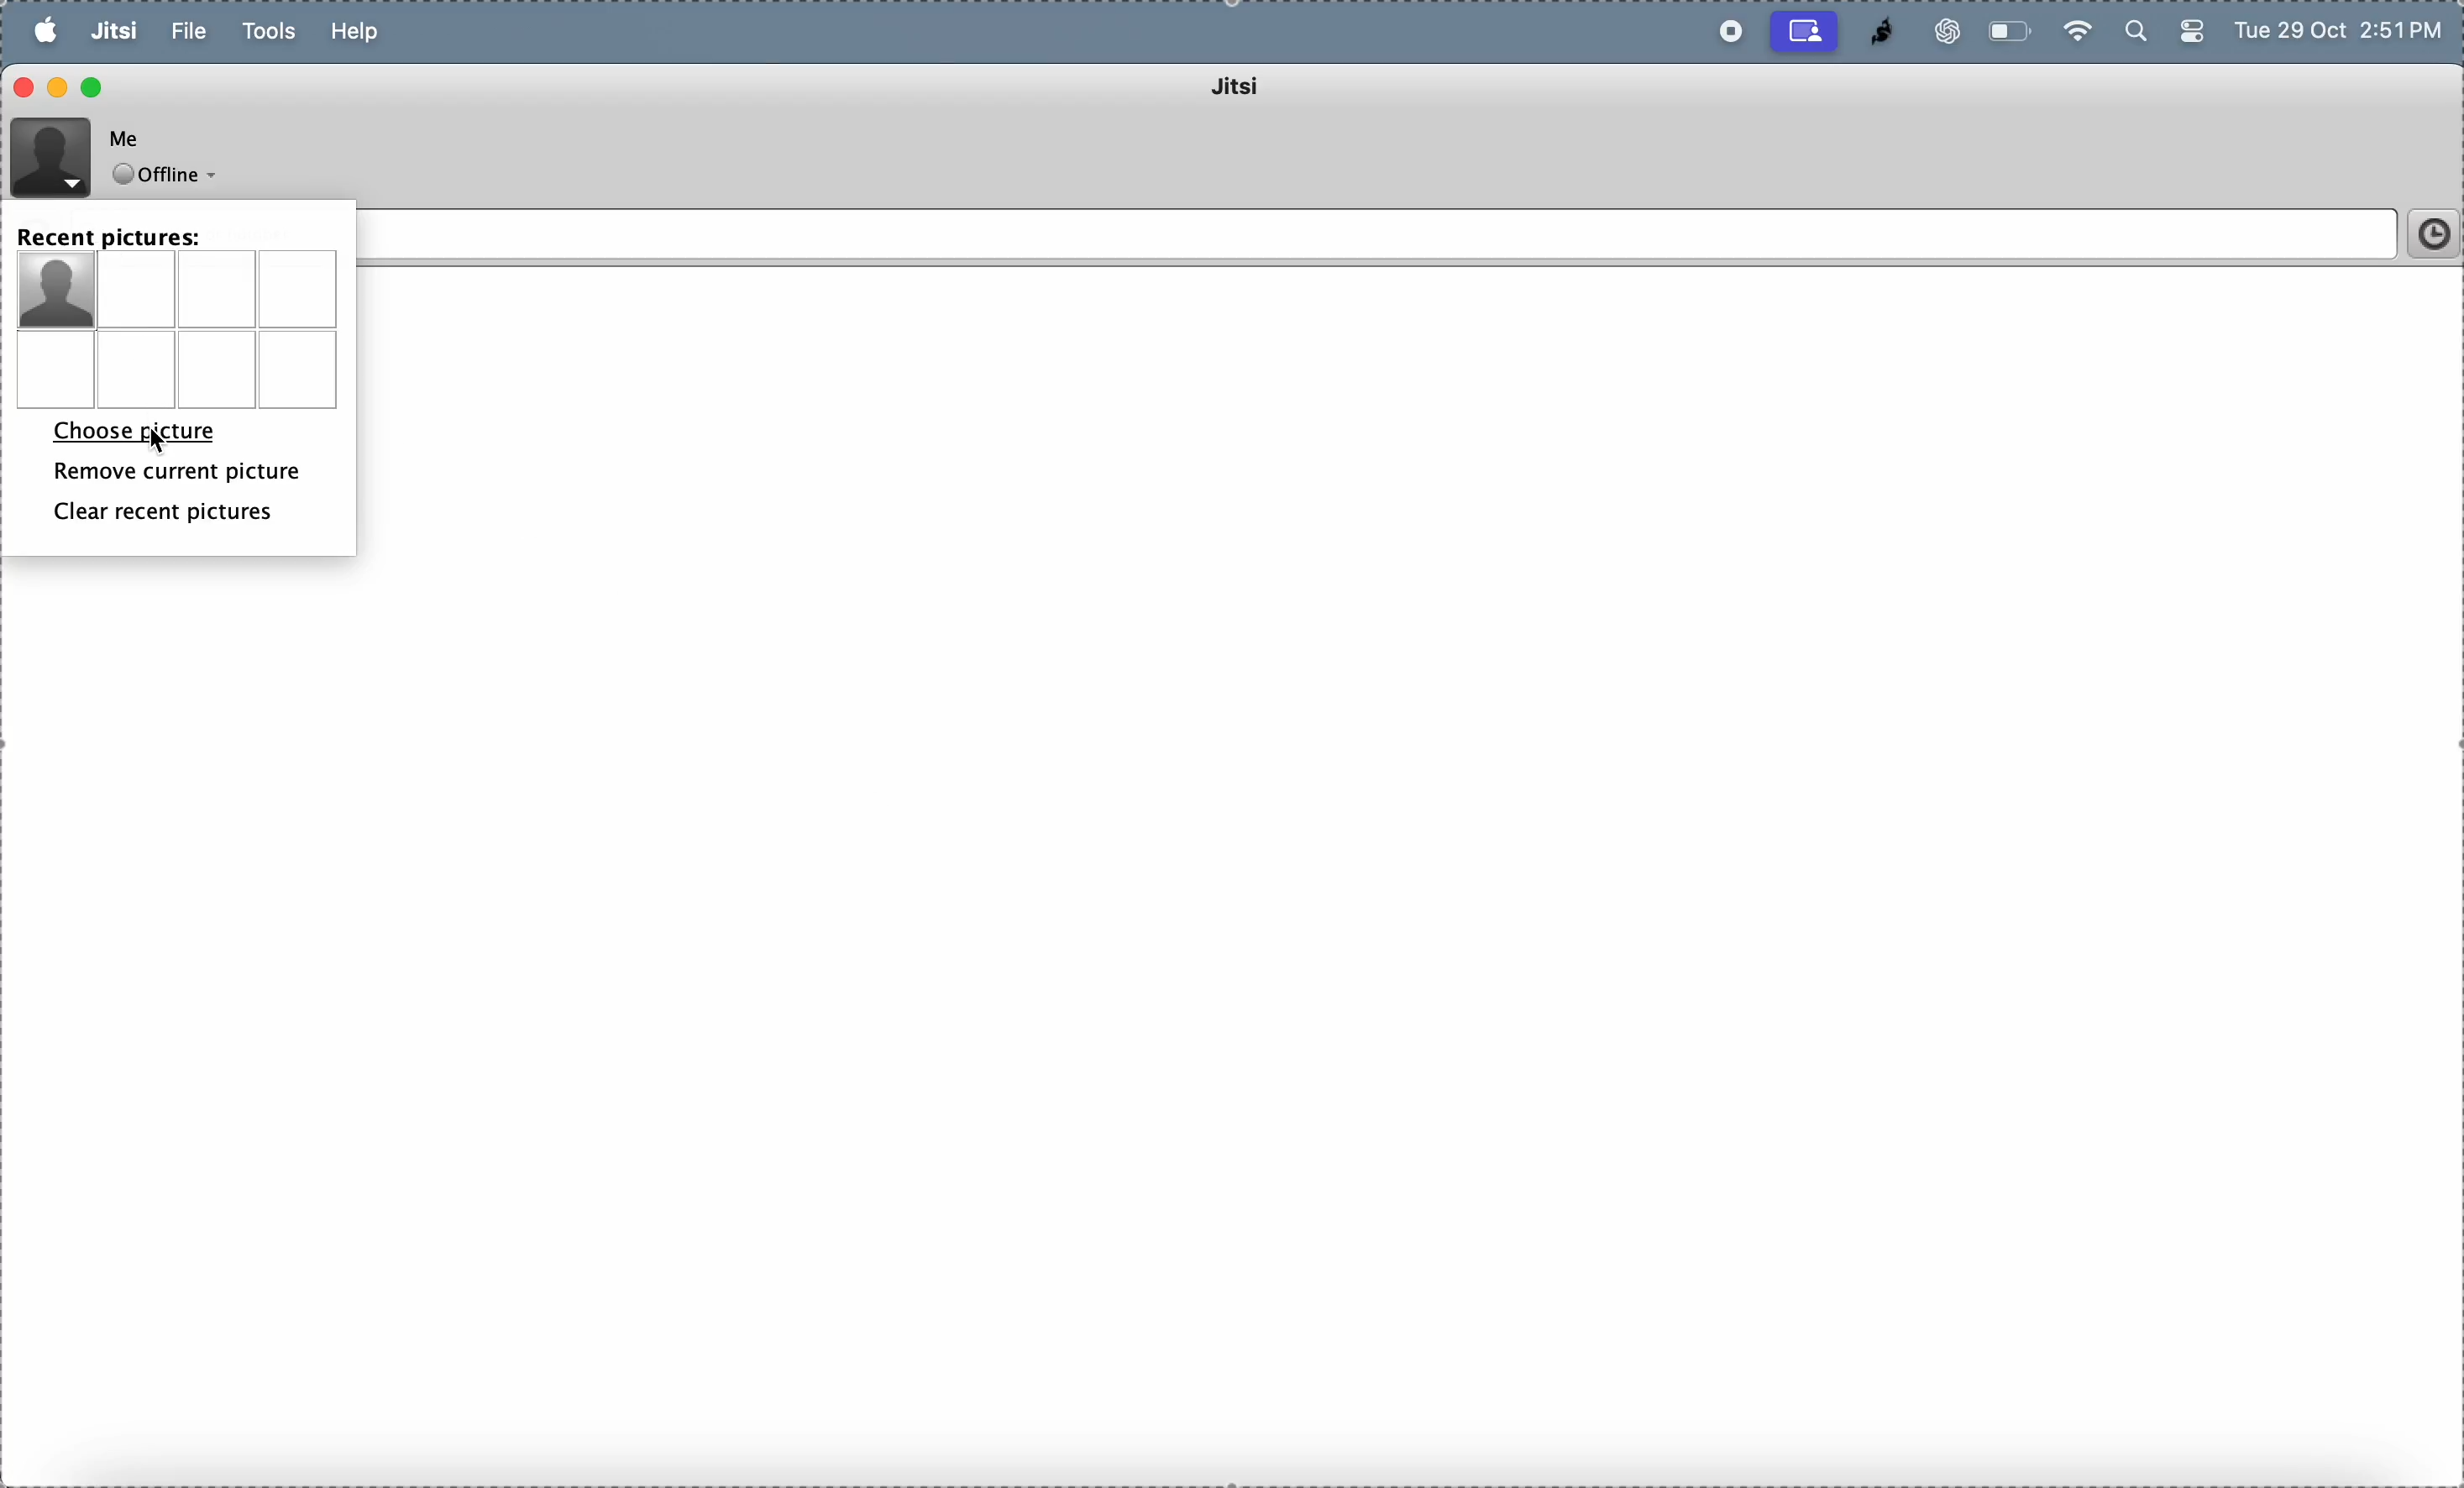 The width and height of the screenshot is (2464, 1488). Describe the element at coordinates (1939, 31) in the screenshot. I see `chatgpt` at that location.